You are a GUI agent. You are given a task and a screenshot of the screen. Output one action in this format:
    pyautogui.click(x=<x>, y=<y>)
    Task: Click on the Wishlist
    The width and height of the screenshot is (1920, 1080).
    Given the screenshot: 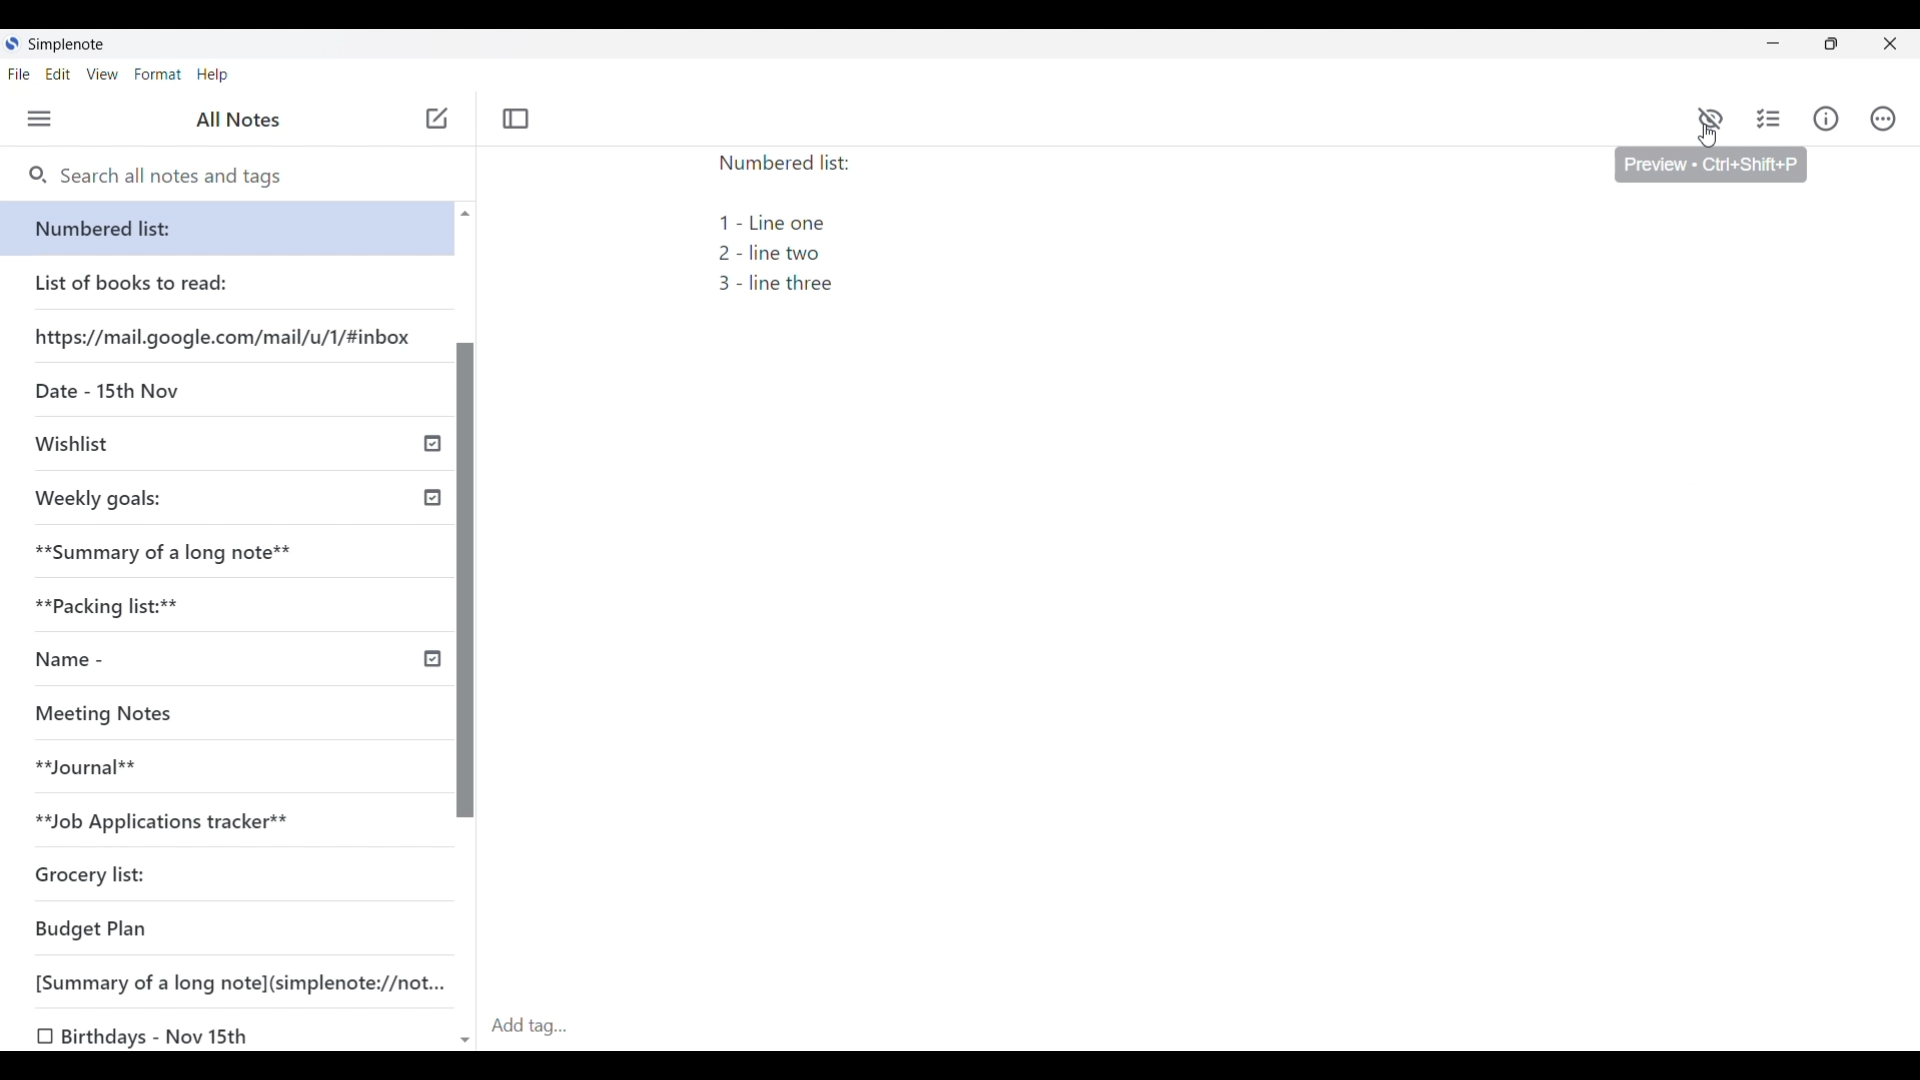 What is the action you would take?
    pyautogui.click(x=85, y=448)
    